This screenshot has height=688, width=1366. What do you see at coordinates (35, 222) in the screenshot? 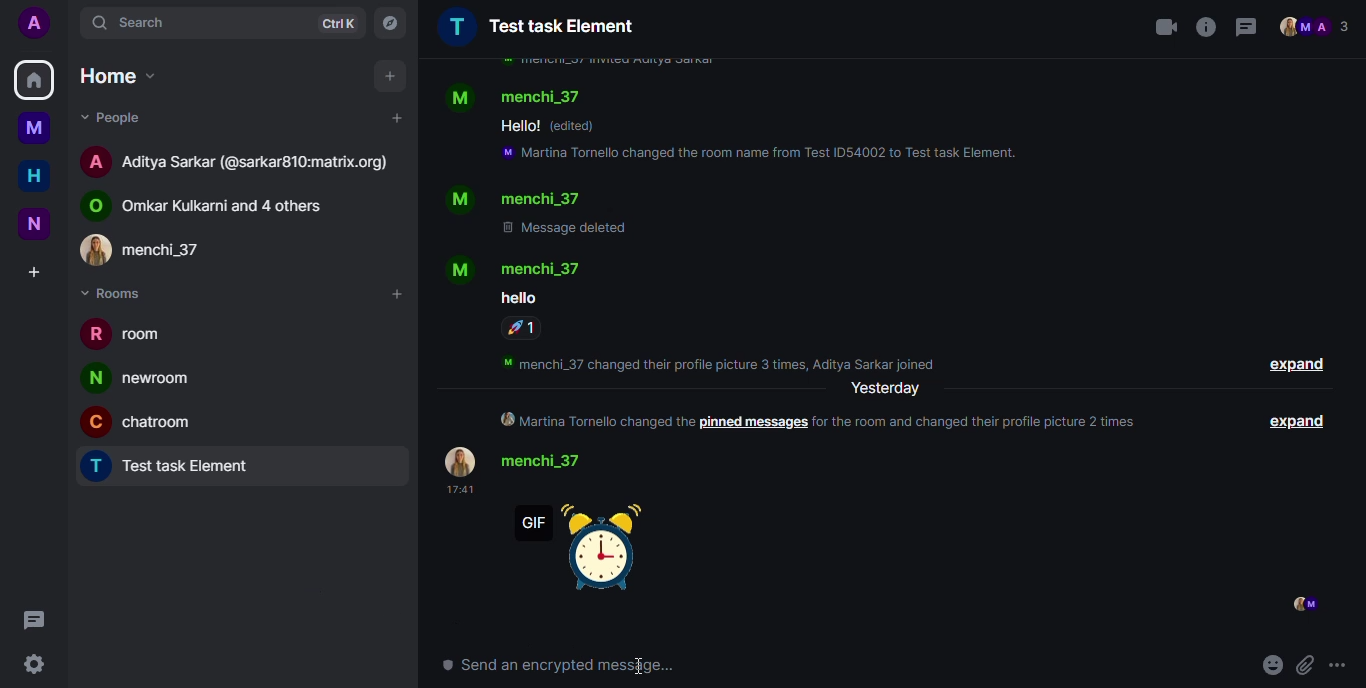
I see `new` at bounding box center [35, 222].